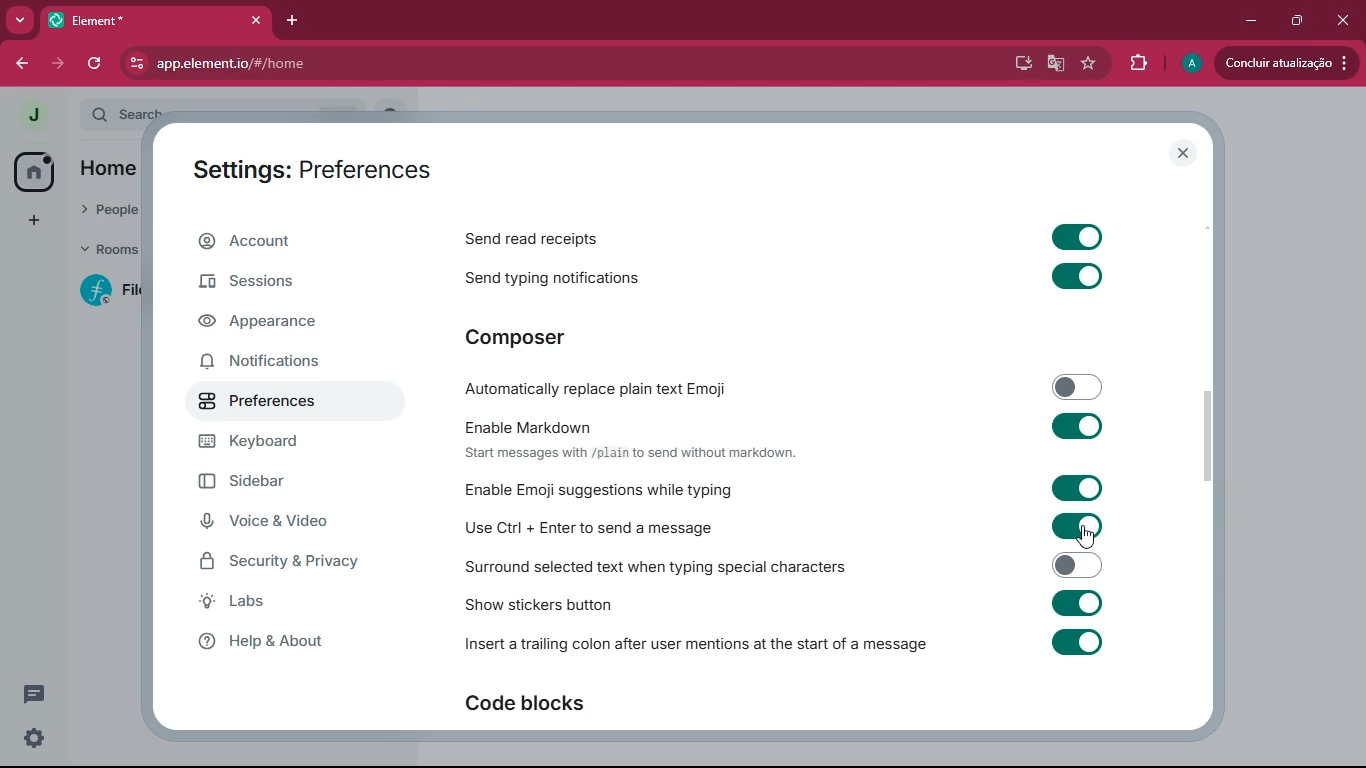  Describe the element at coordinates (1071, 525) in the screenshot. I see `toggle on or off` at that location.